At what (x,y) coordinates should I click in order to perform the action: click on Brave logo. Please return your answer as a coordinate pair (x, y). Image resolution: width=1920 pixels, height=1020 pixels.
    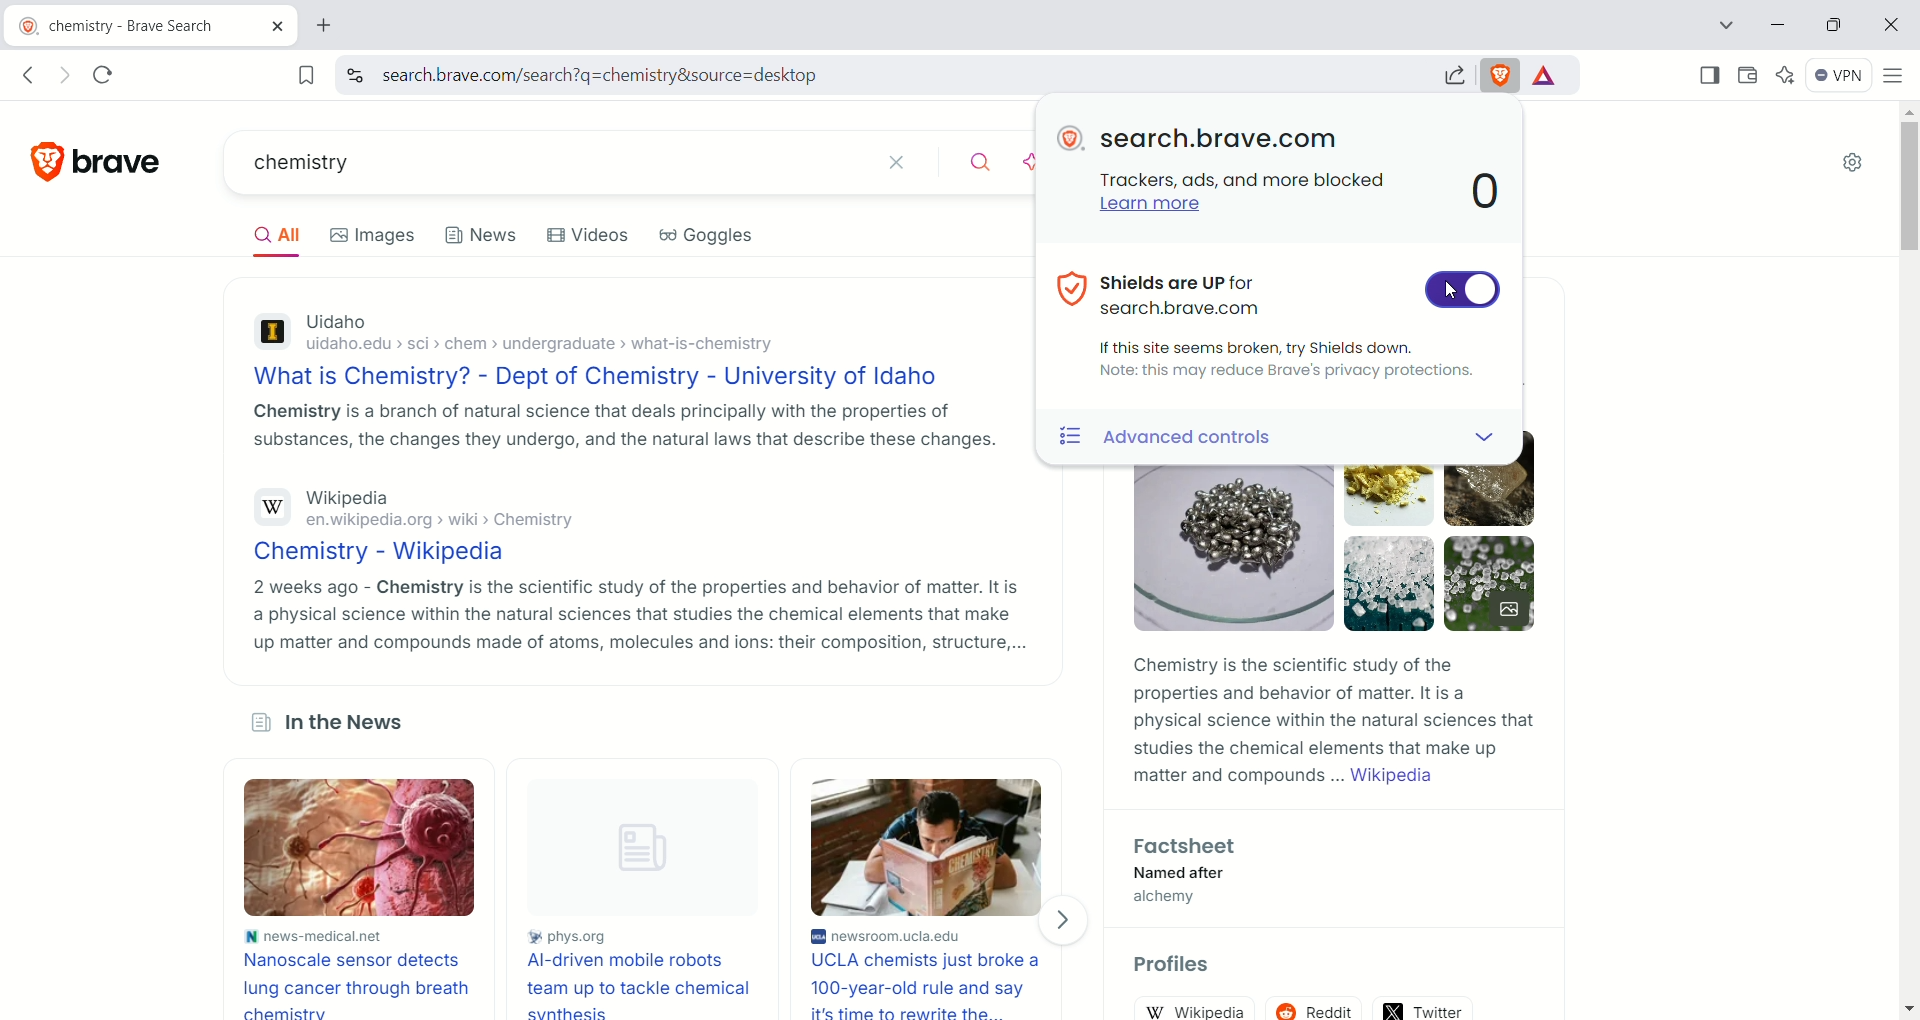
    Looking at the image, I should click on (99, 161).